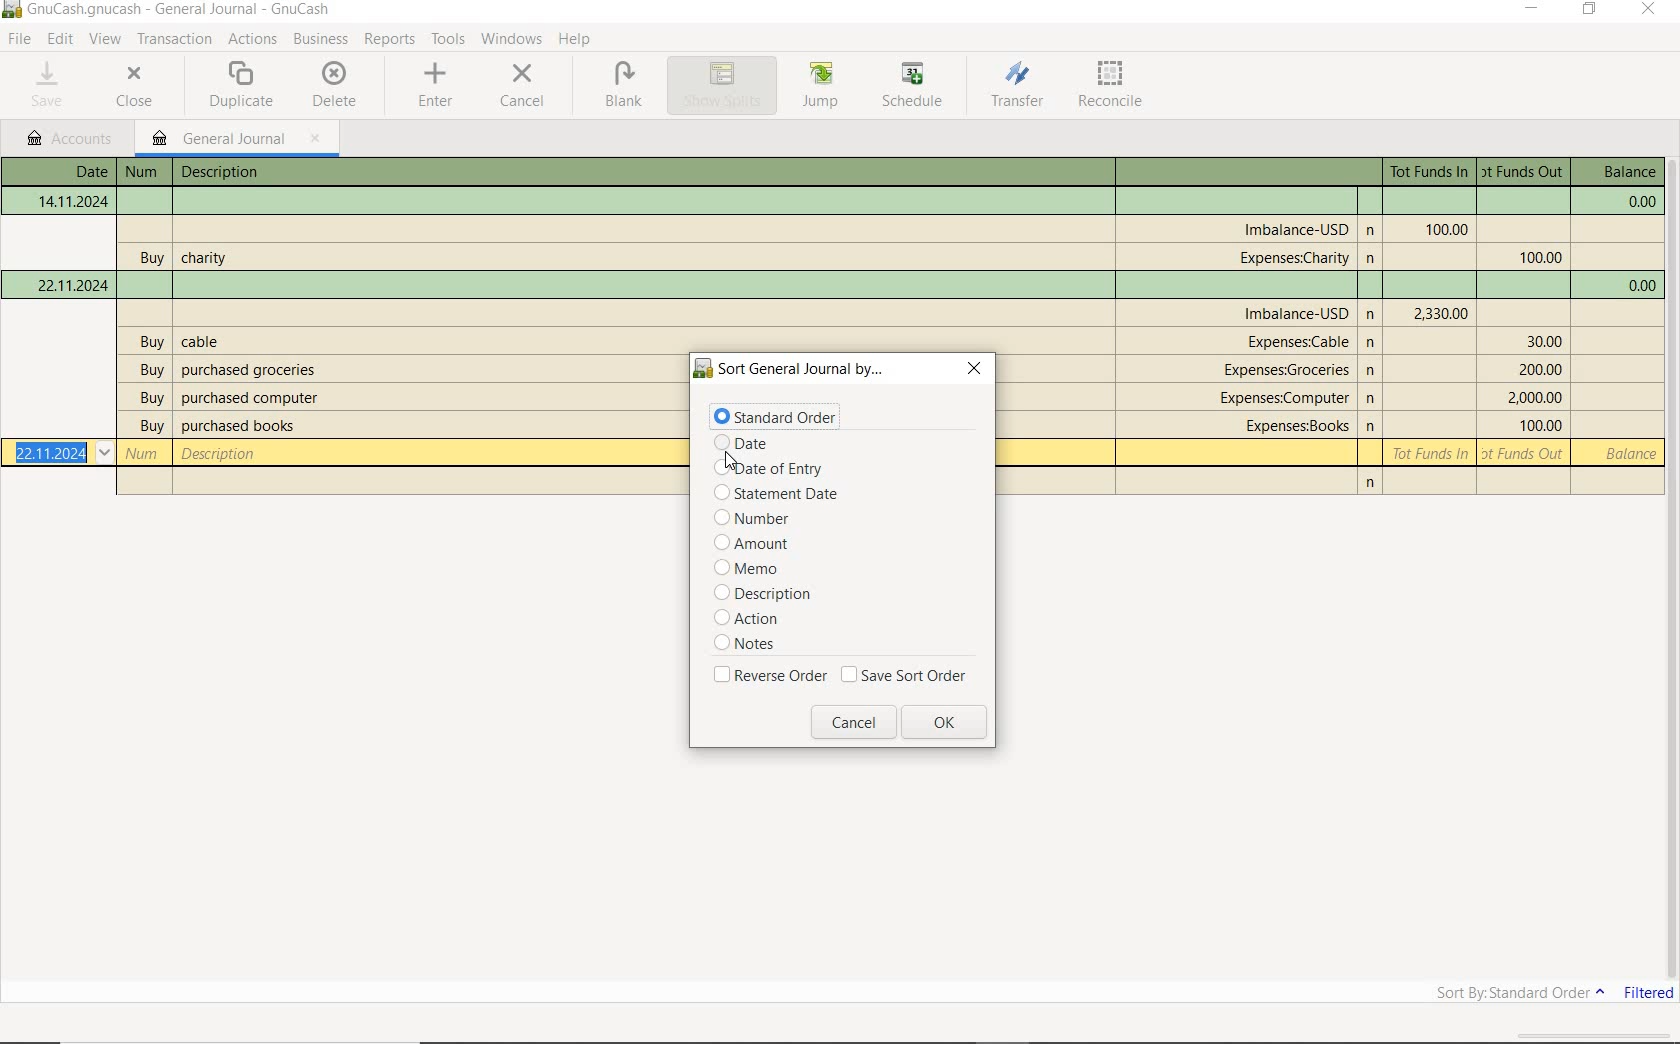  What do you see at coordinates (49, 85) in the screenshot?
I see `SAVE` at bounding box center [49, 85].